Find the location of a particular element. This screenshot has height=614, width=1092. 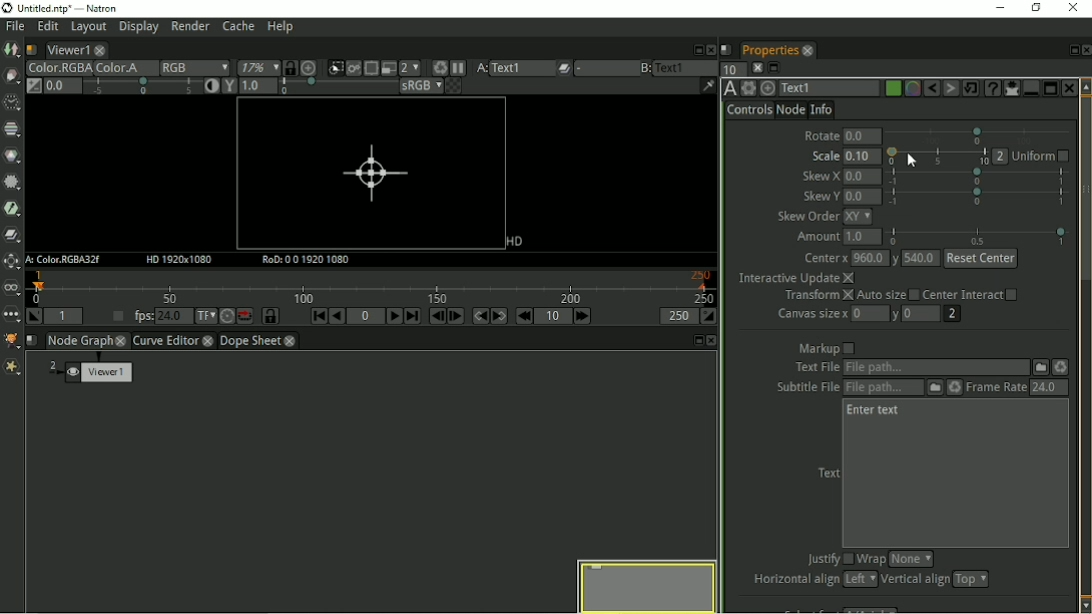

Channel is located at coordinates (12, 129).